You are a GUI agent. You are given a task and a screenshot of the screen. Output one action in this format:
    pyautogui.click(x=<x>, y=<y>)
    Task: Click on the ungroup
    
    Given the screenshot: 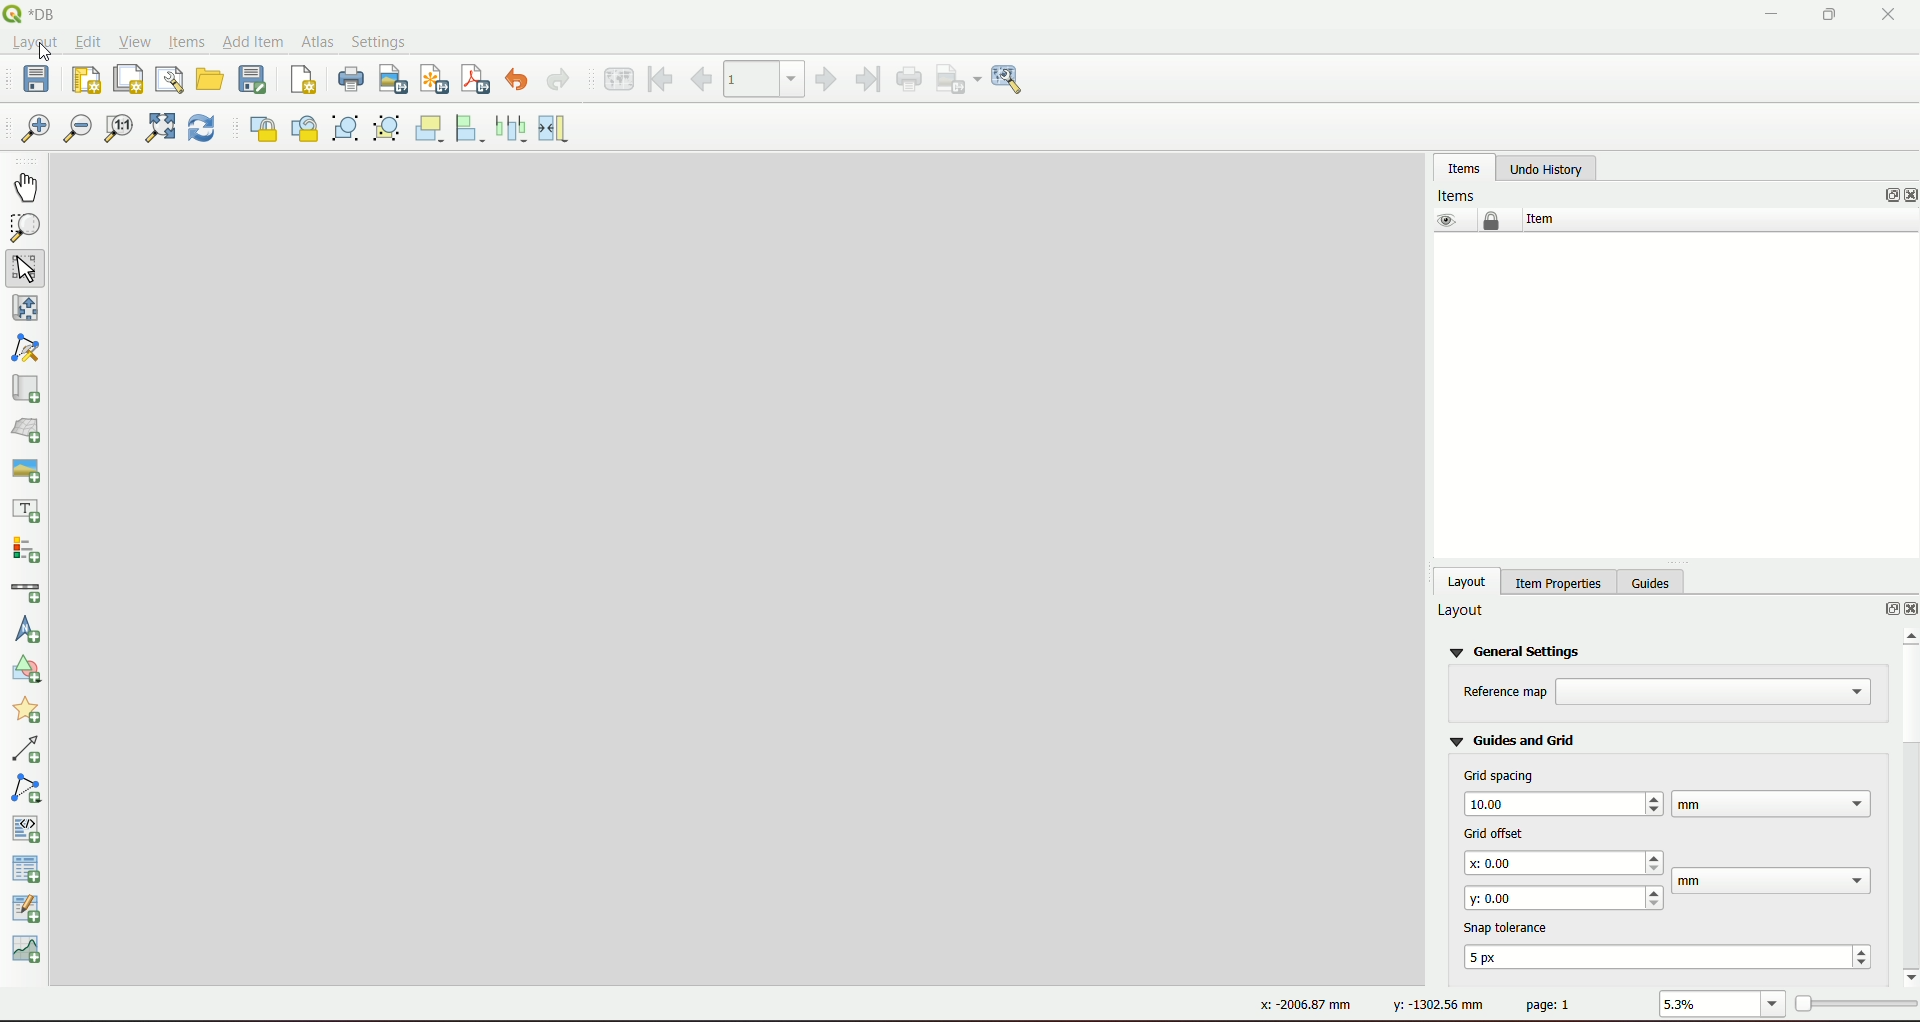 What is the action you would take?
    pyautogui.click(x=388, y=129)
    